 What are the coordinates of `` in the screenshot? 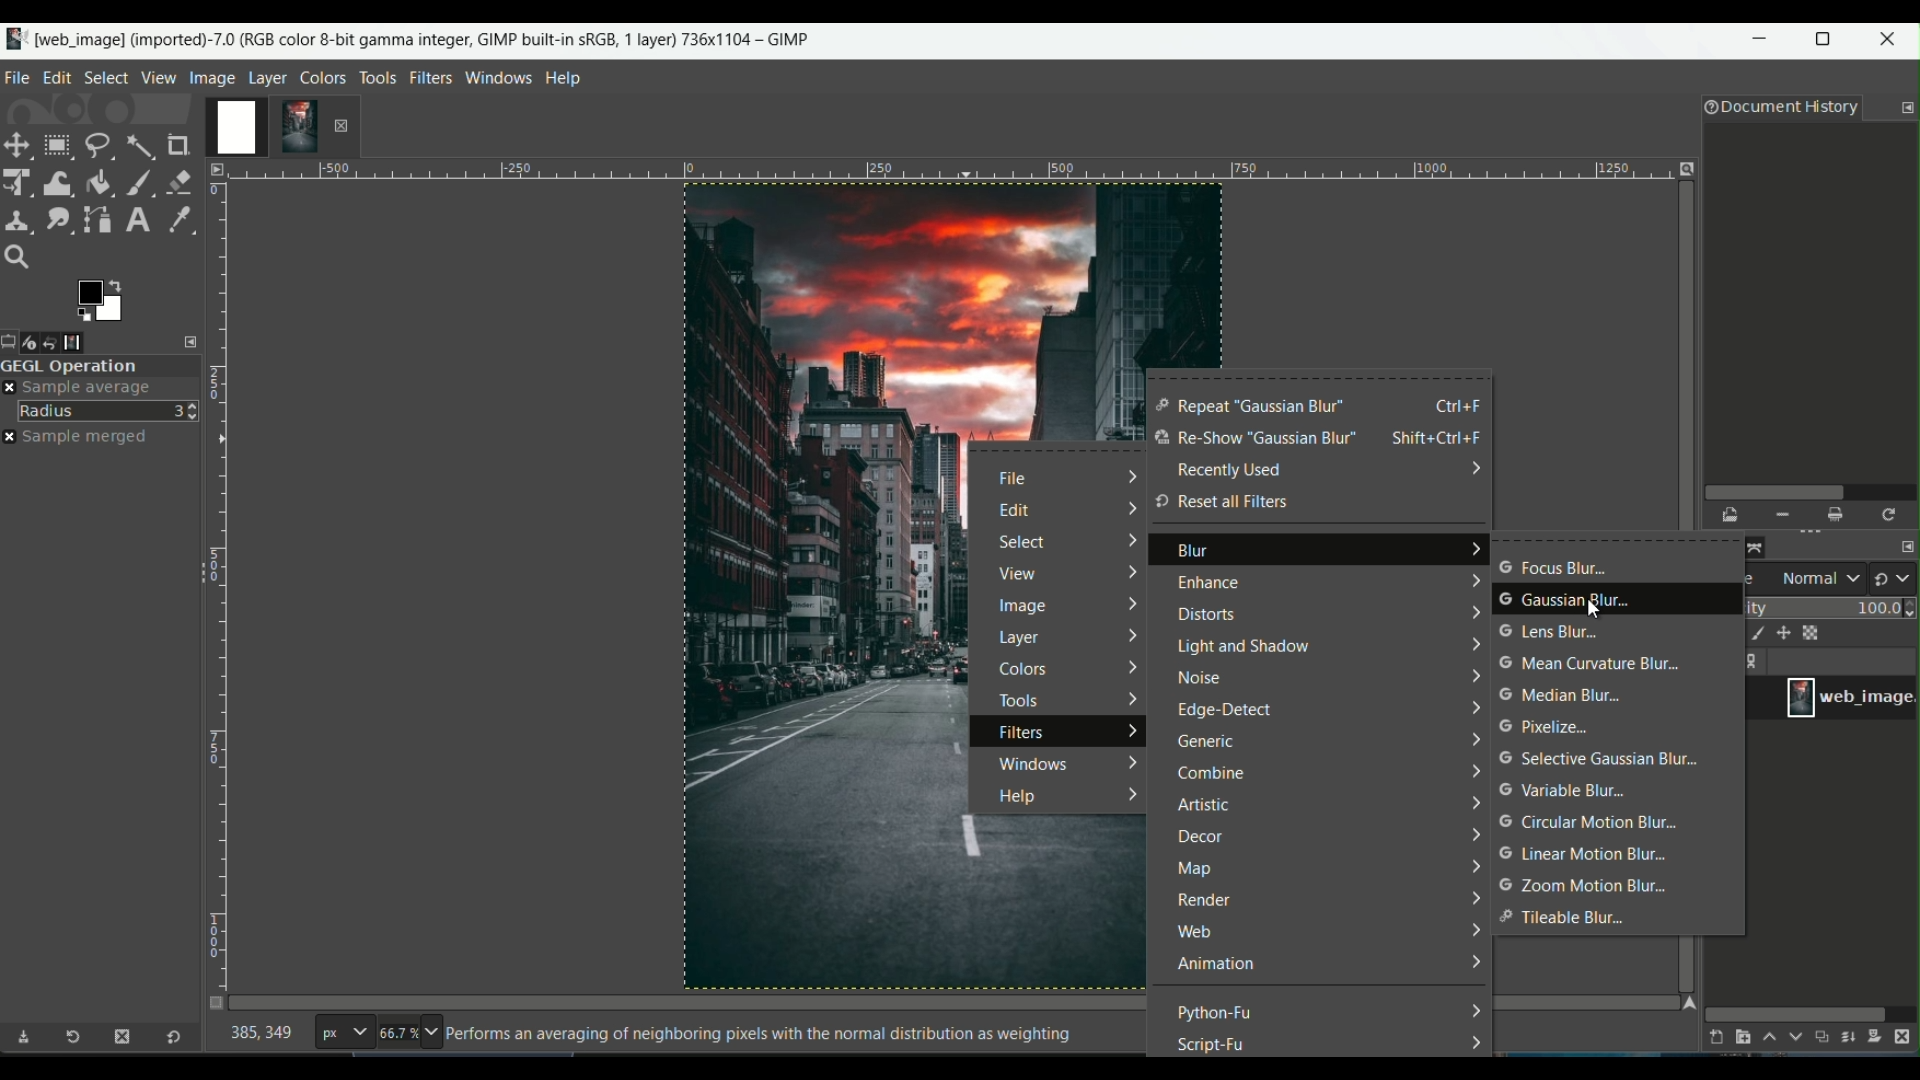 It's located at (1196, 872).